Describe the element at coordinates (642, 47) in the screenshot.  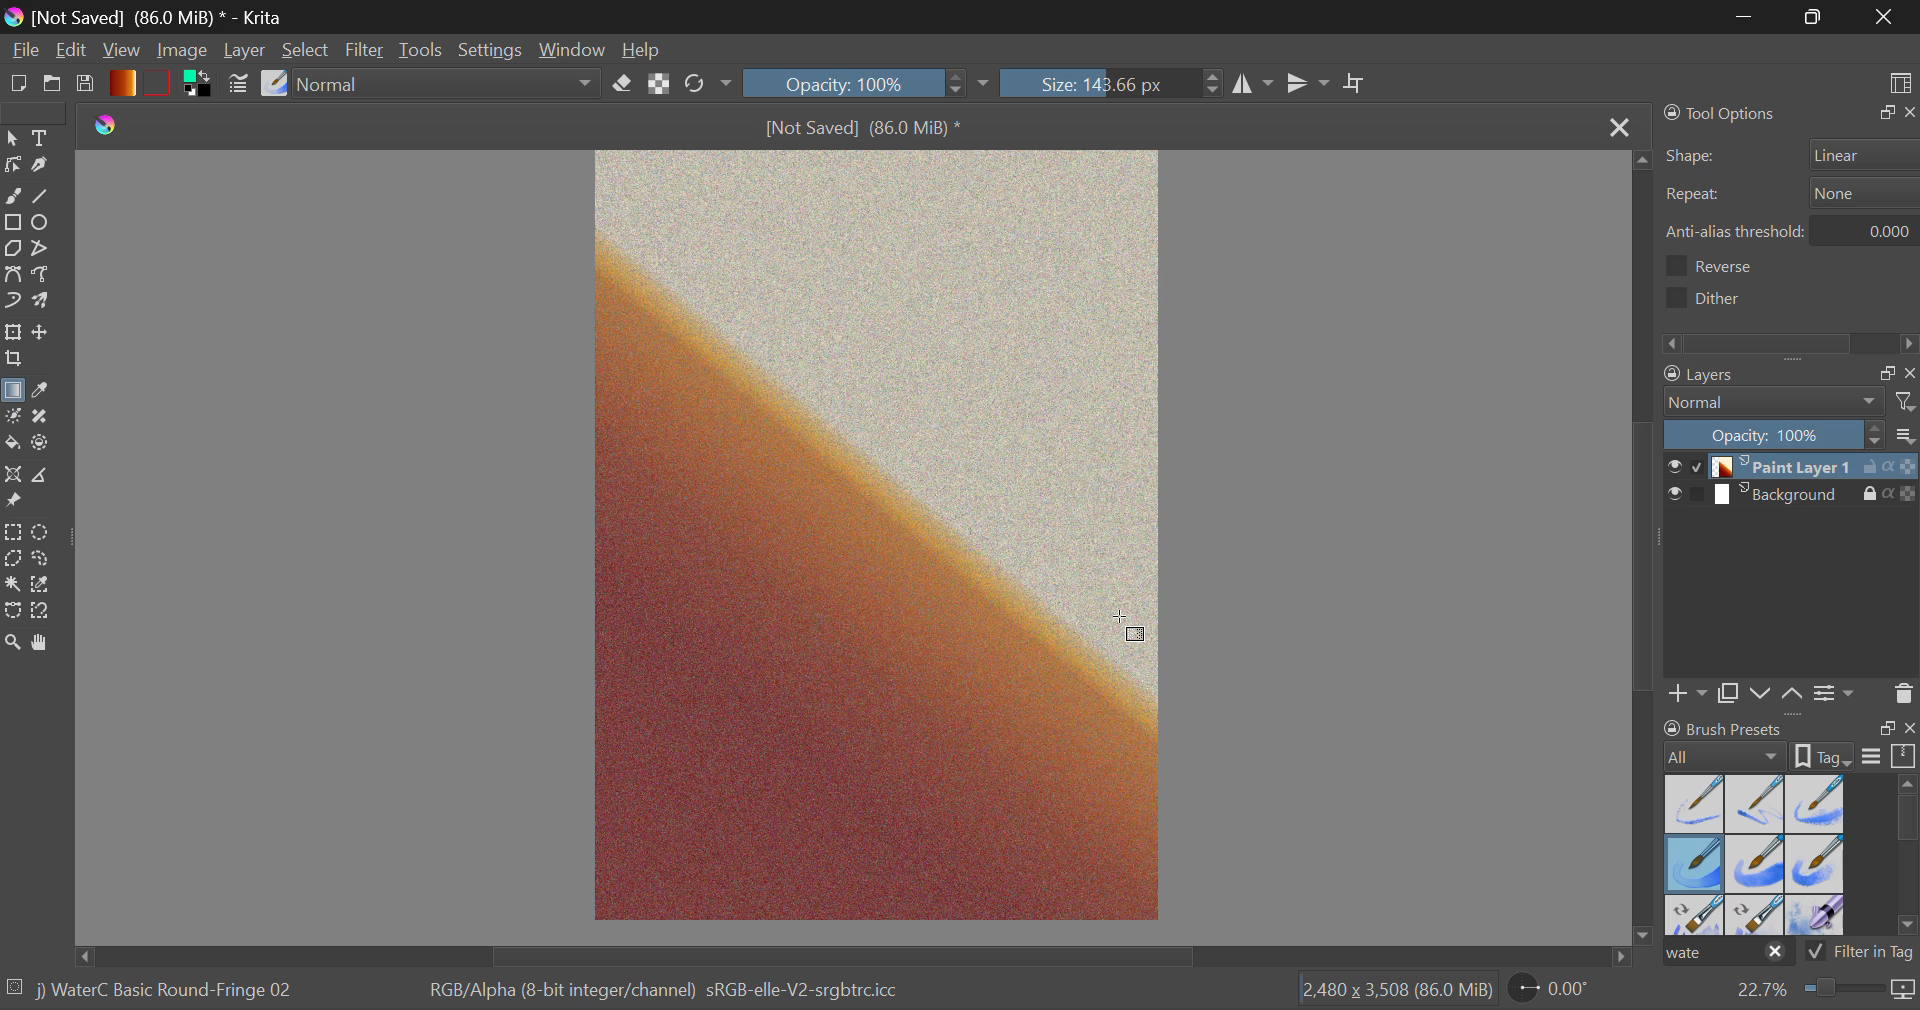
I see `Help` at that location.